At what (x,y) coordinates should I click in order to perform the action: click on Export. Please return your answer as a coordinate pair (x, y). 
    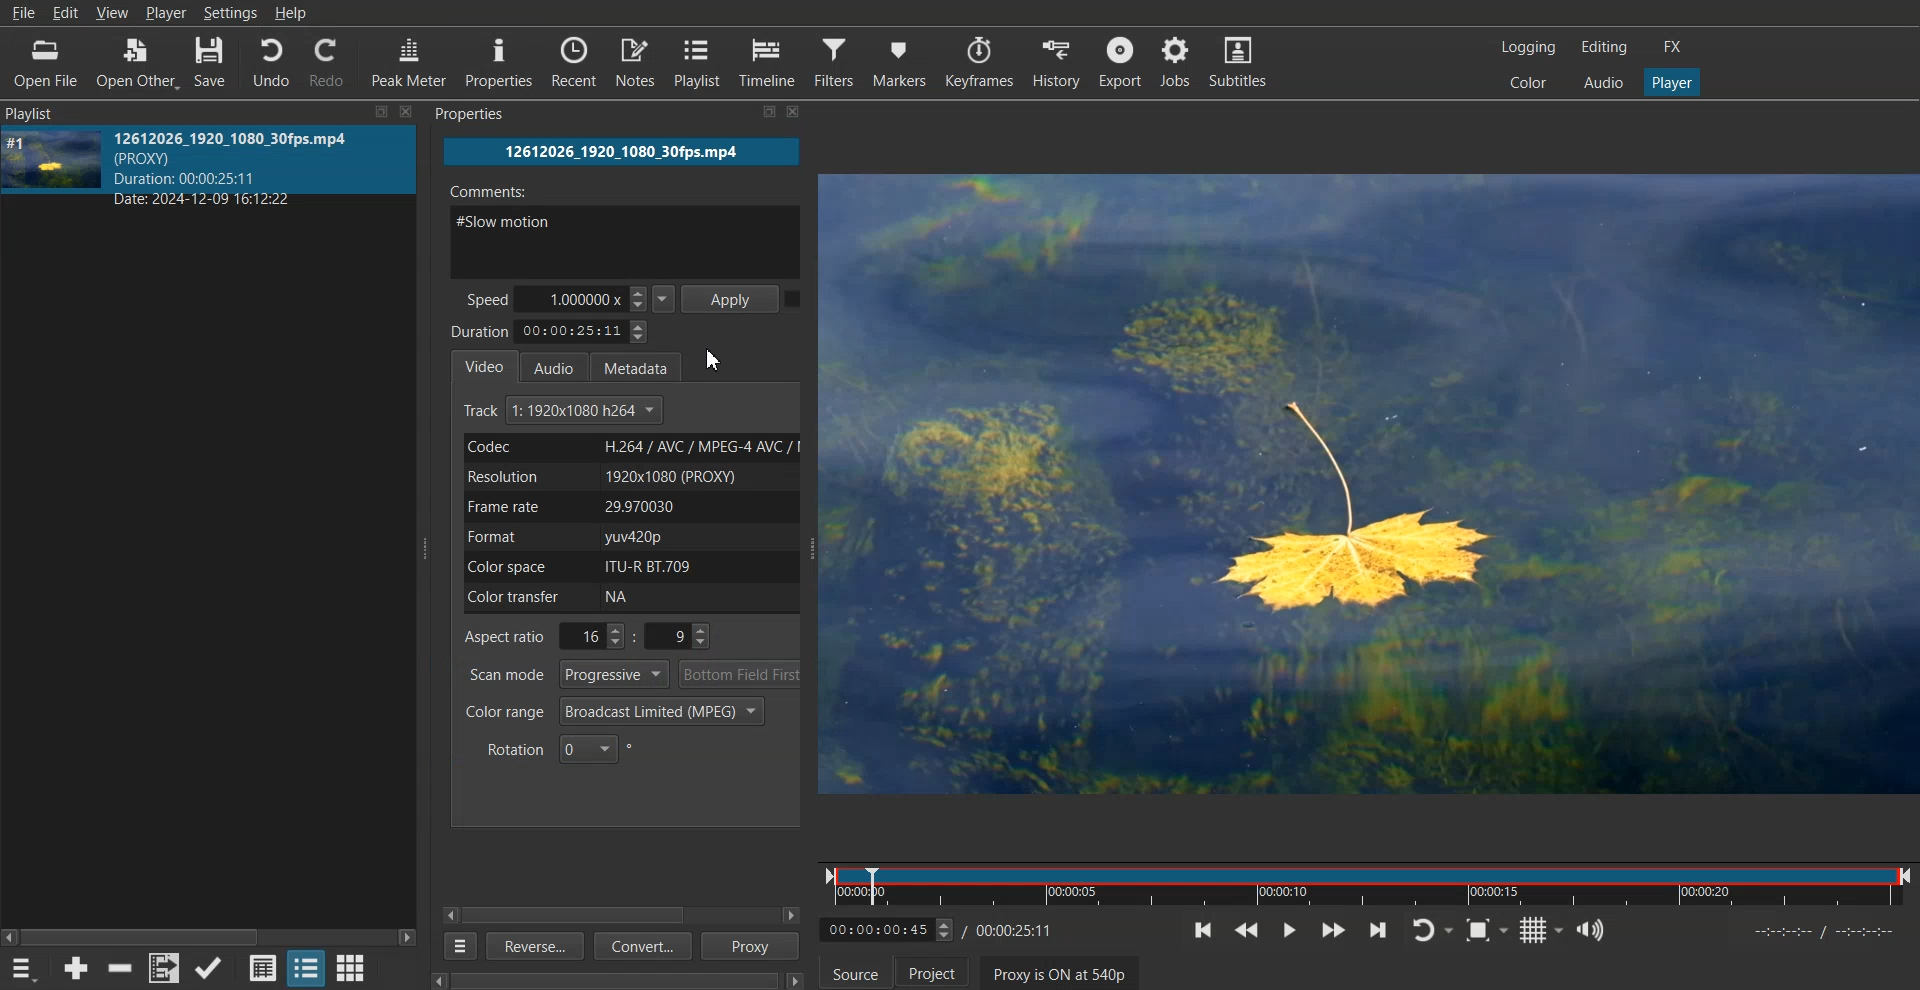
    Looking at the image, I should click on (1119, 61).